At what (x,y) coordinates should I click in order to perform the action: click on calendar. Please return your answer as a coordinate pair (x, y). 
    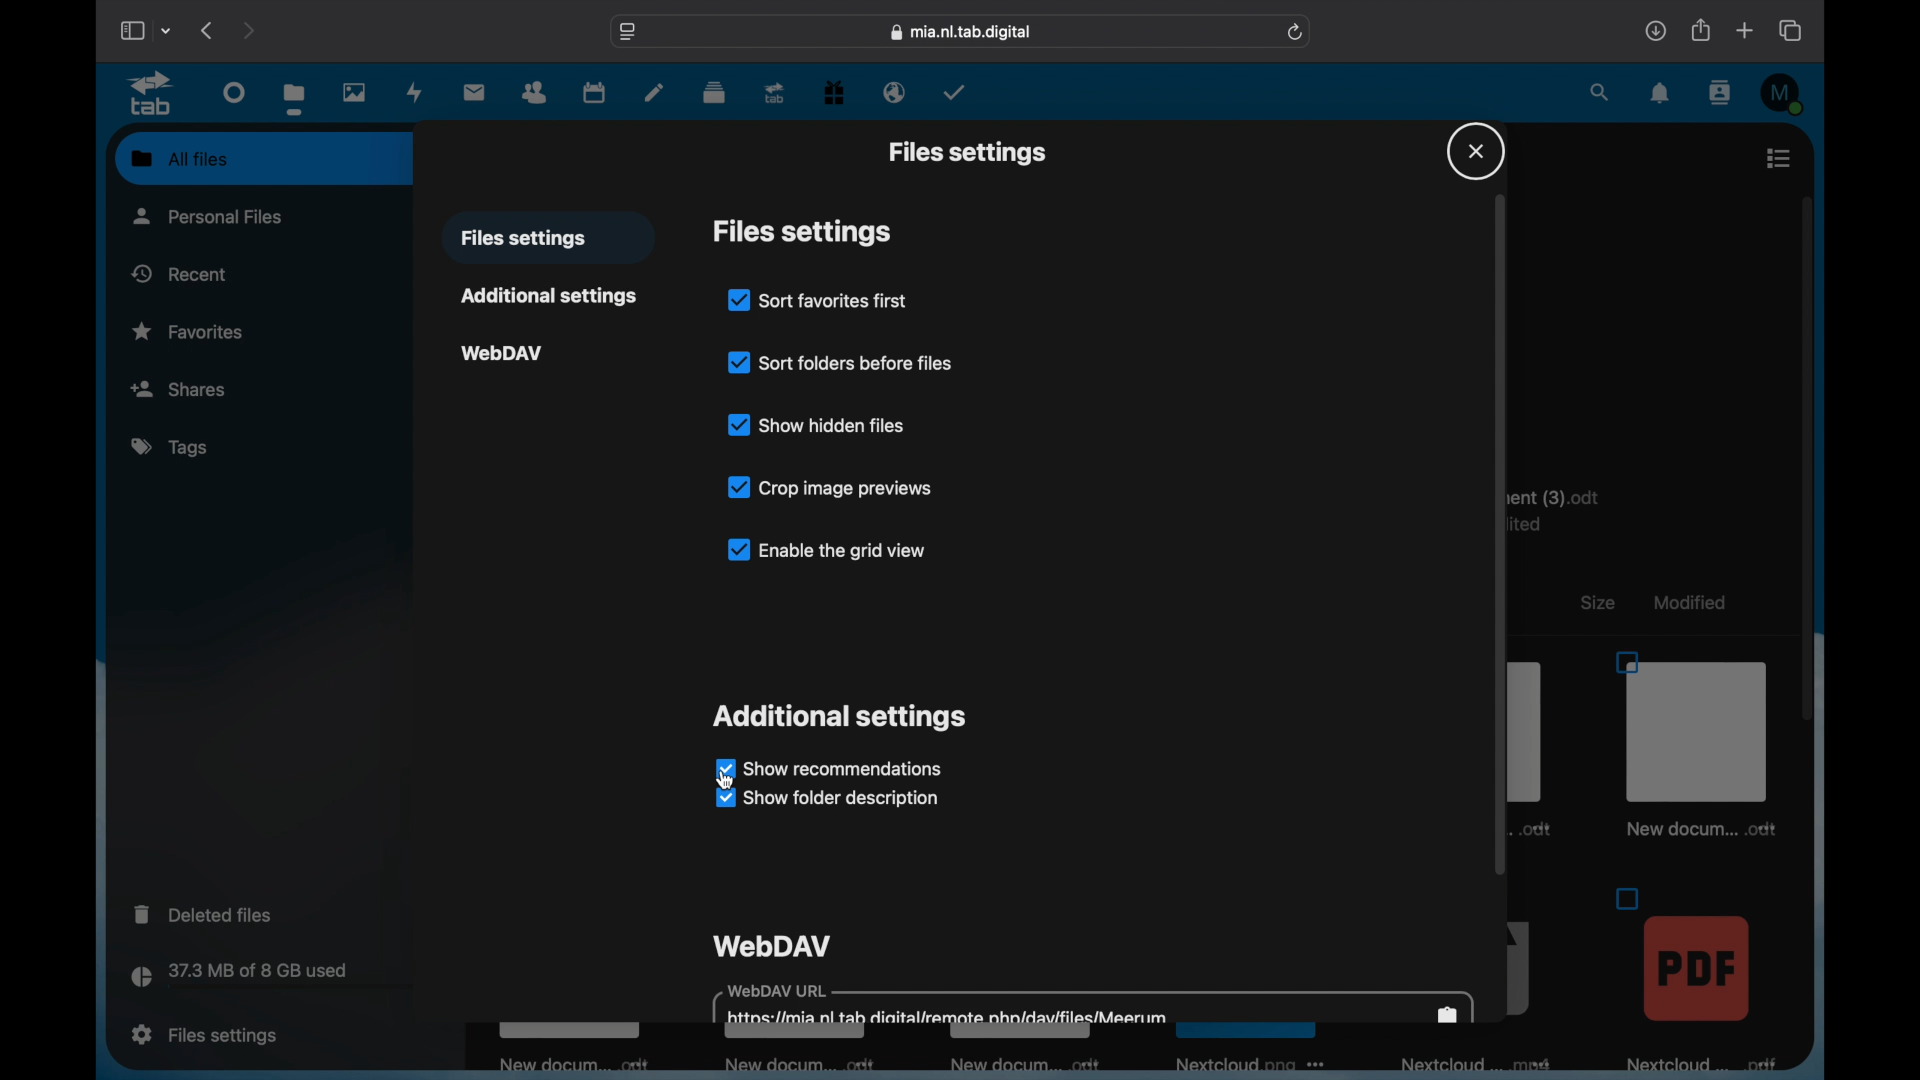
    Looking at the image, I should click on (594, 91).